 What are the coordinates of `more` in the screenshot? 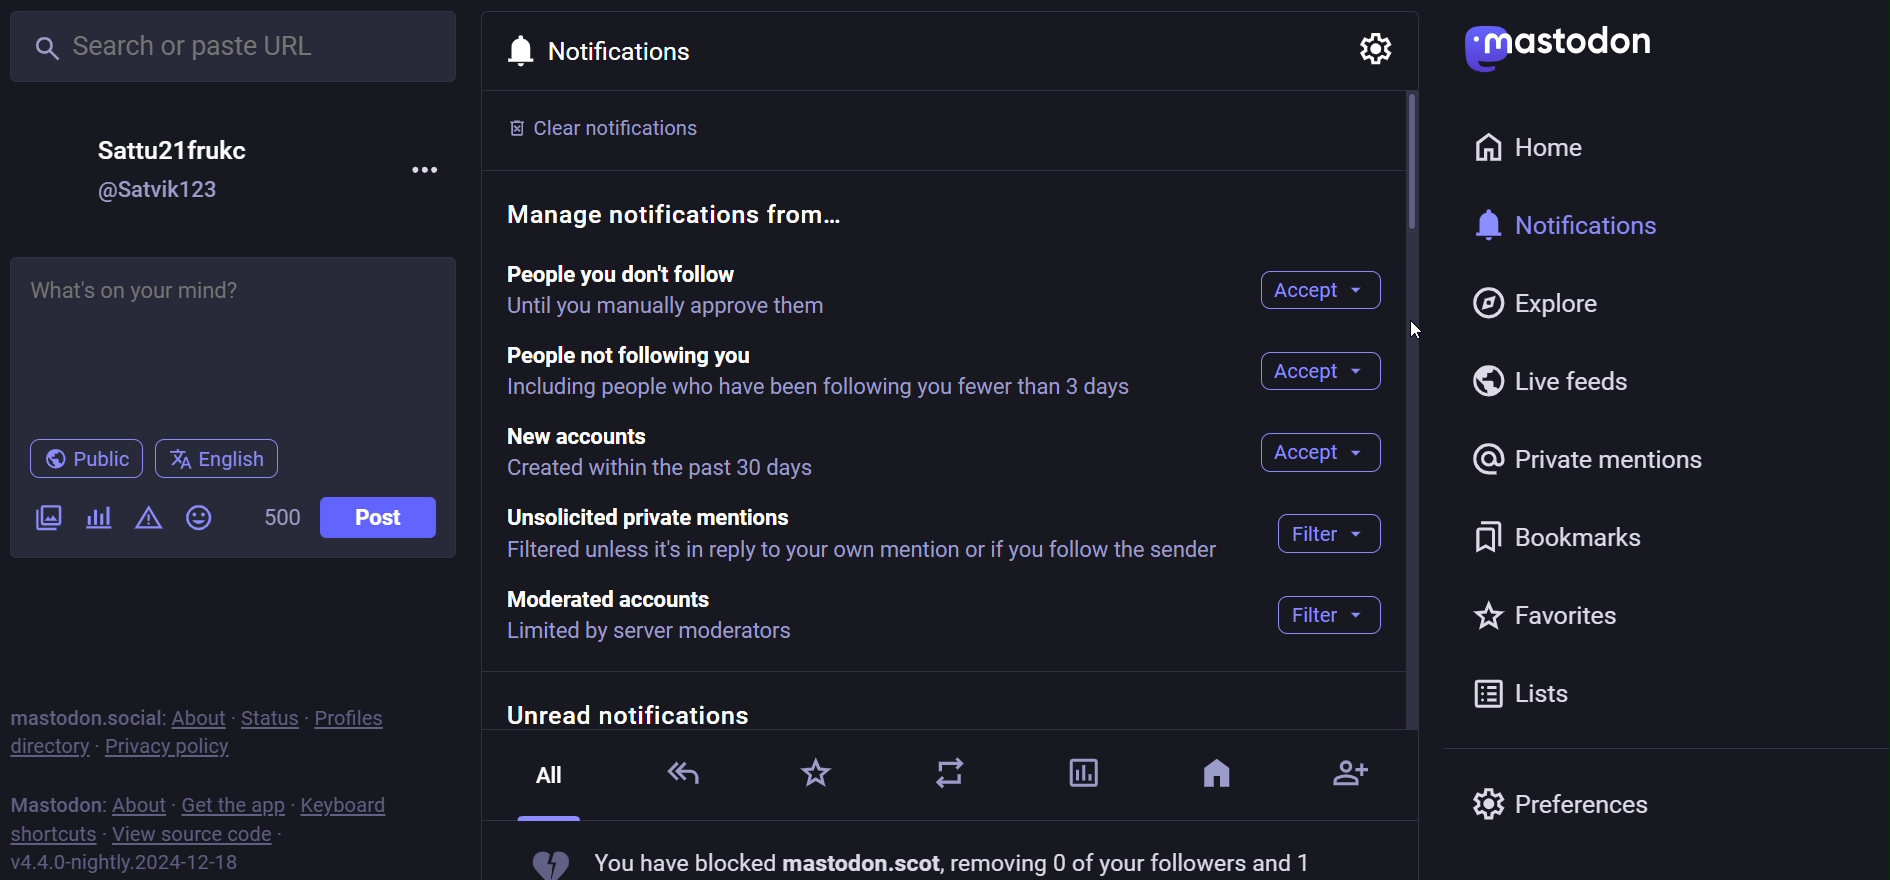 It's located at (429, 168).